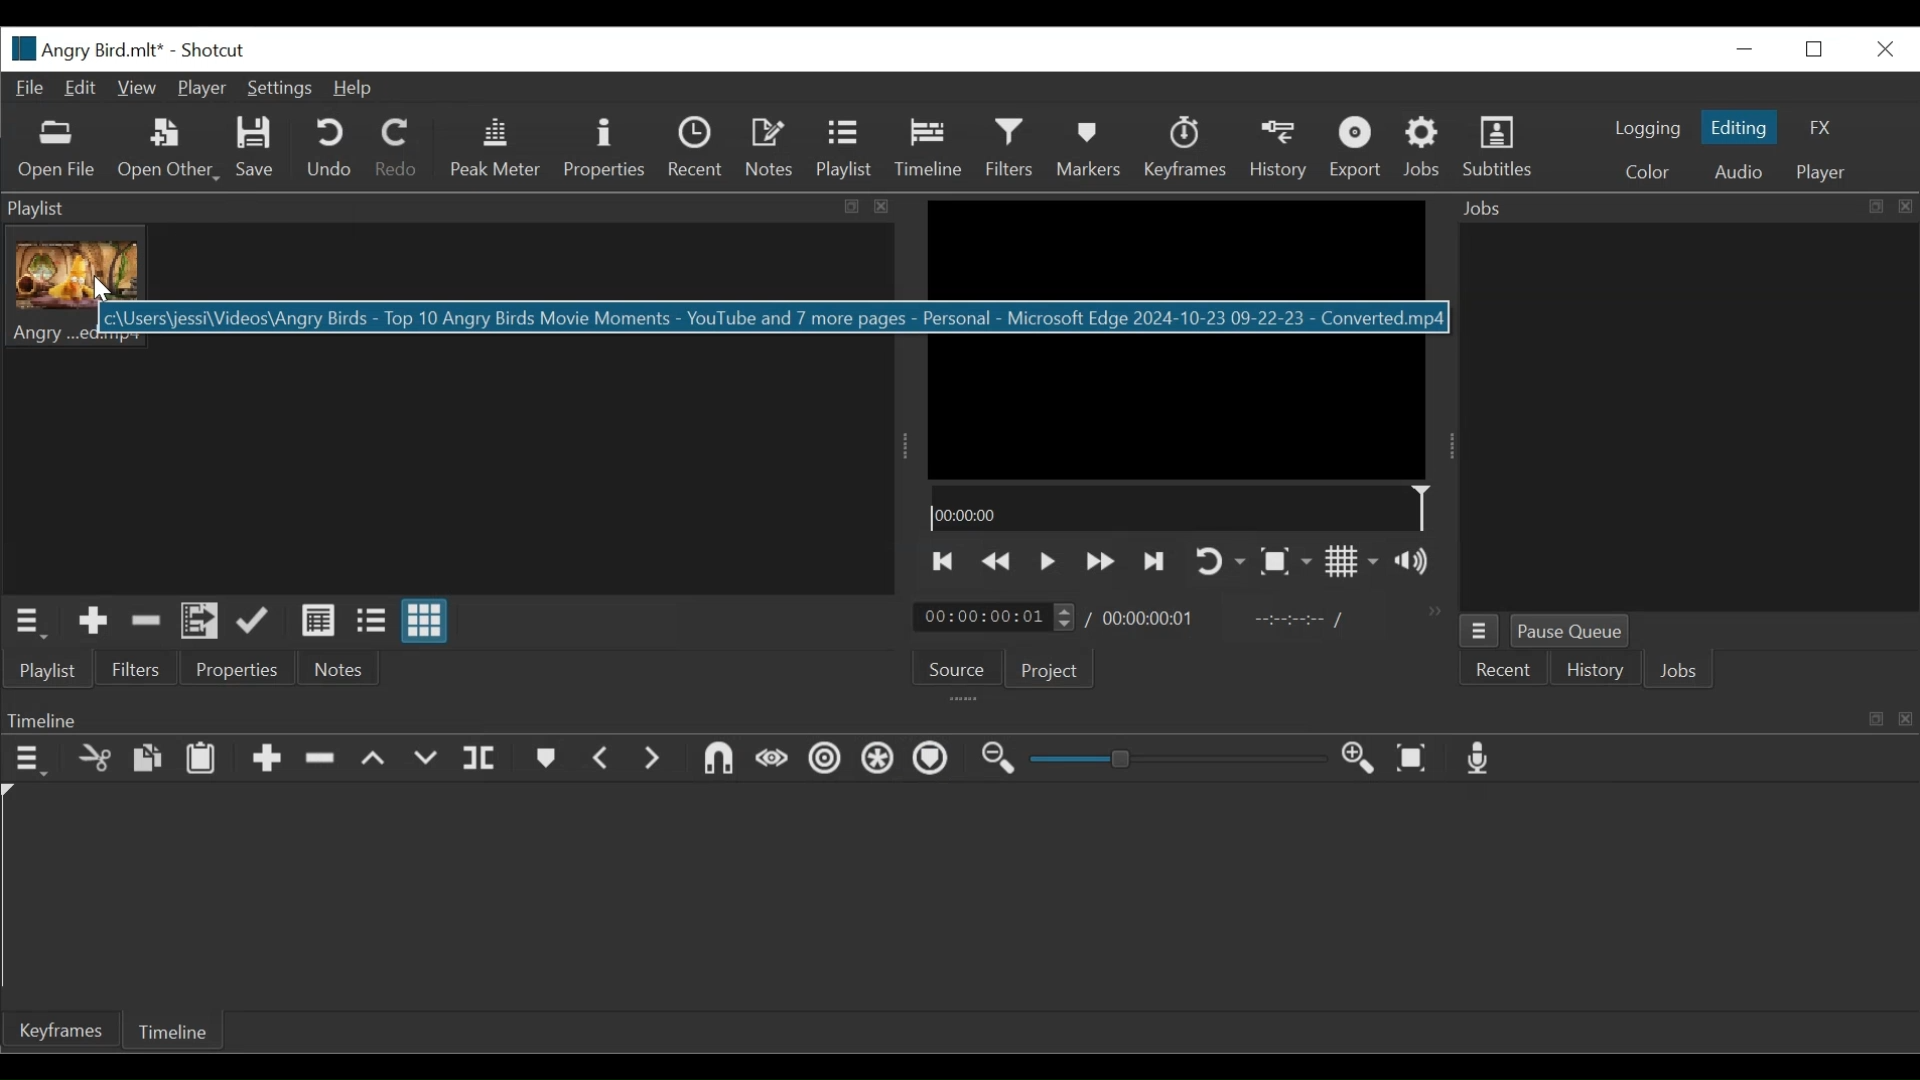 The width and height of the screenshot is (1920, 1080). I want to click on Previous marker, so click(602, 759).